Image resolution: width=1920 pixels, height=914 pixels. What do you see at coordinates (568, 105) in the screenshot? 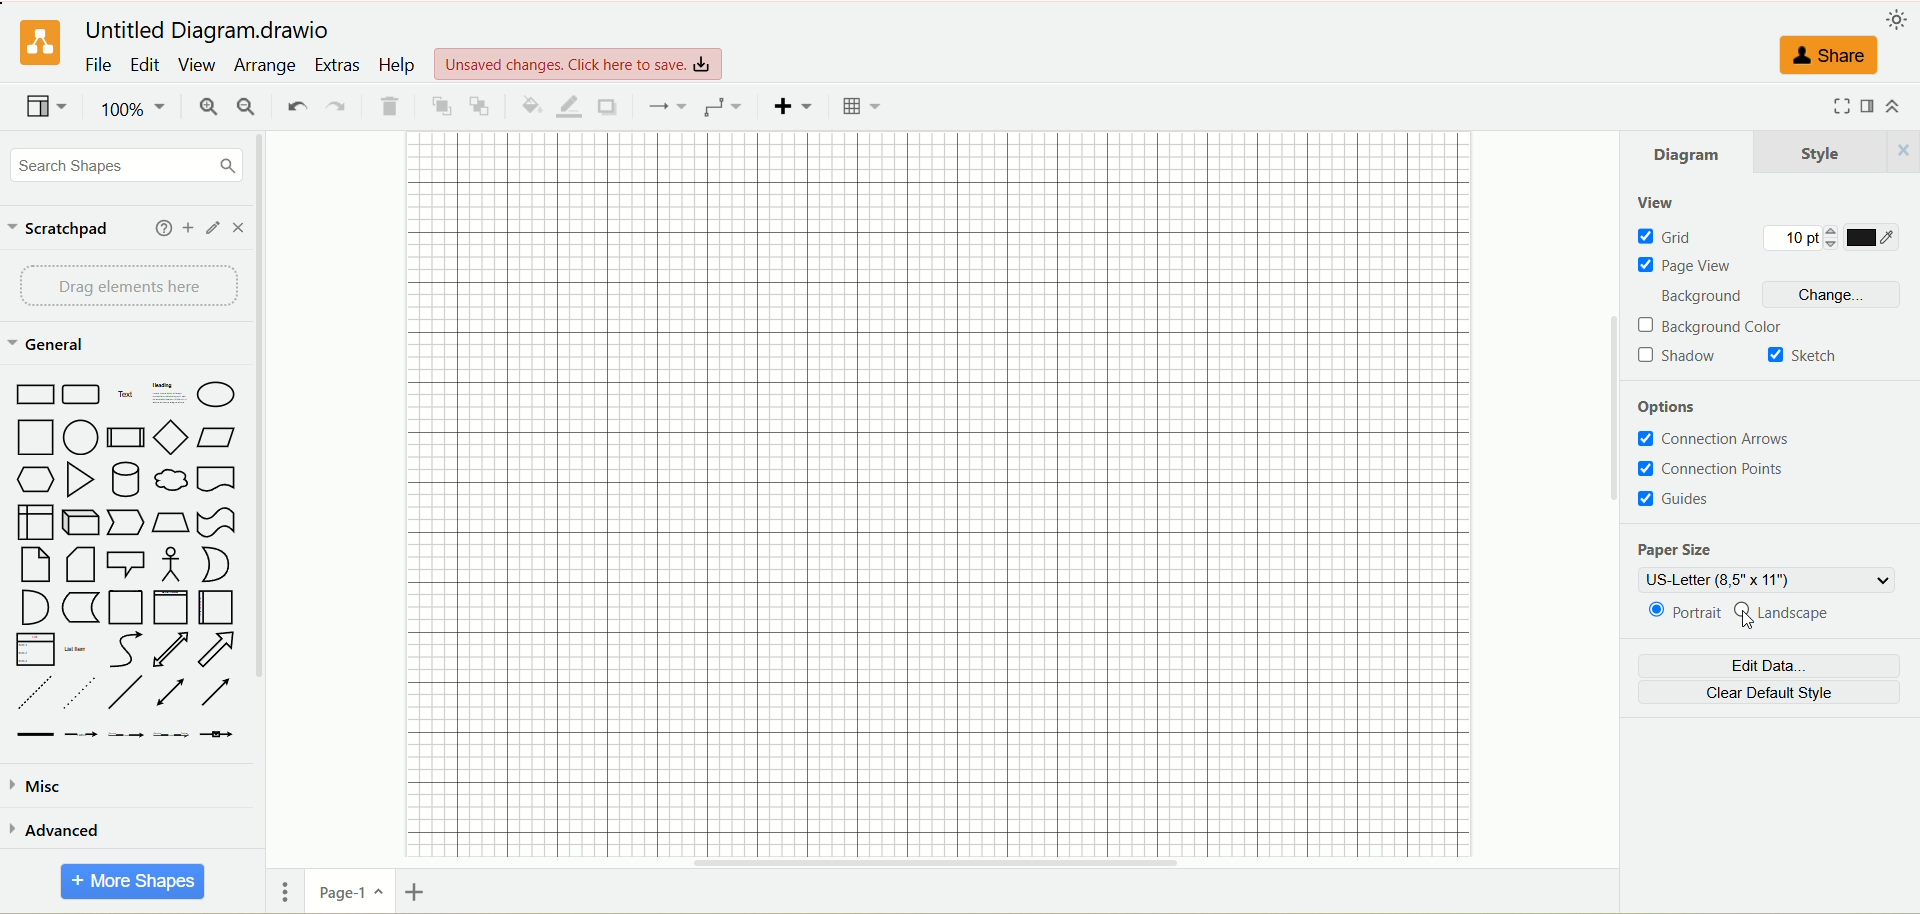
I see `line color` at bounding box center [568, 105].